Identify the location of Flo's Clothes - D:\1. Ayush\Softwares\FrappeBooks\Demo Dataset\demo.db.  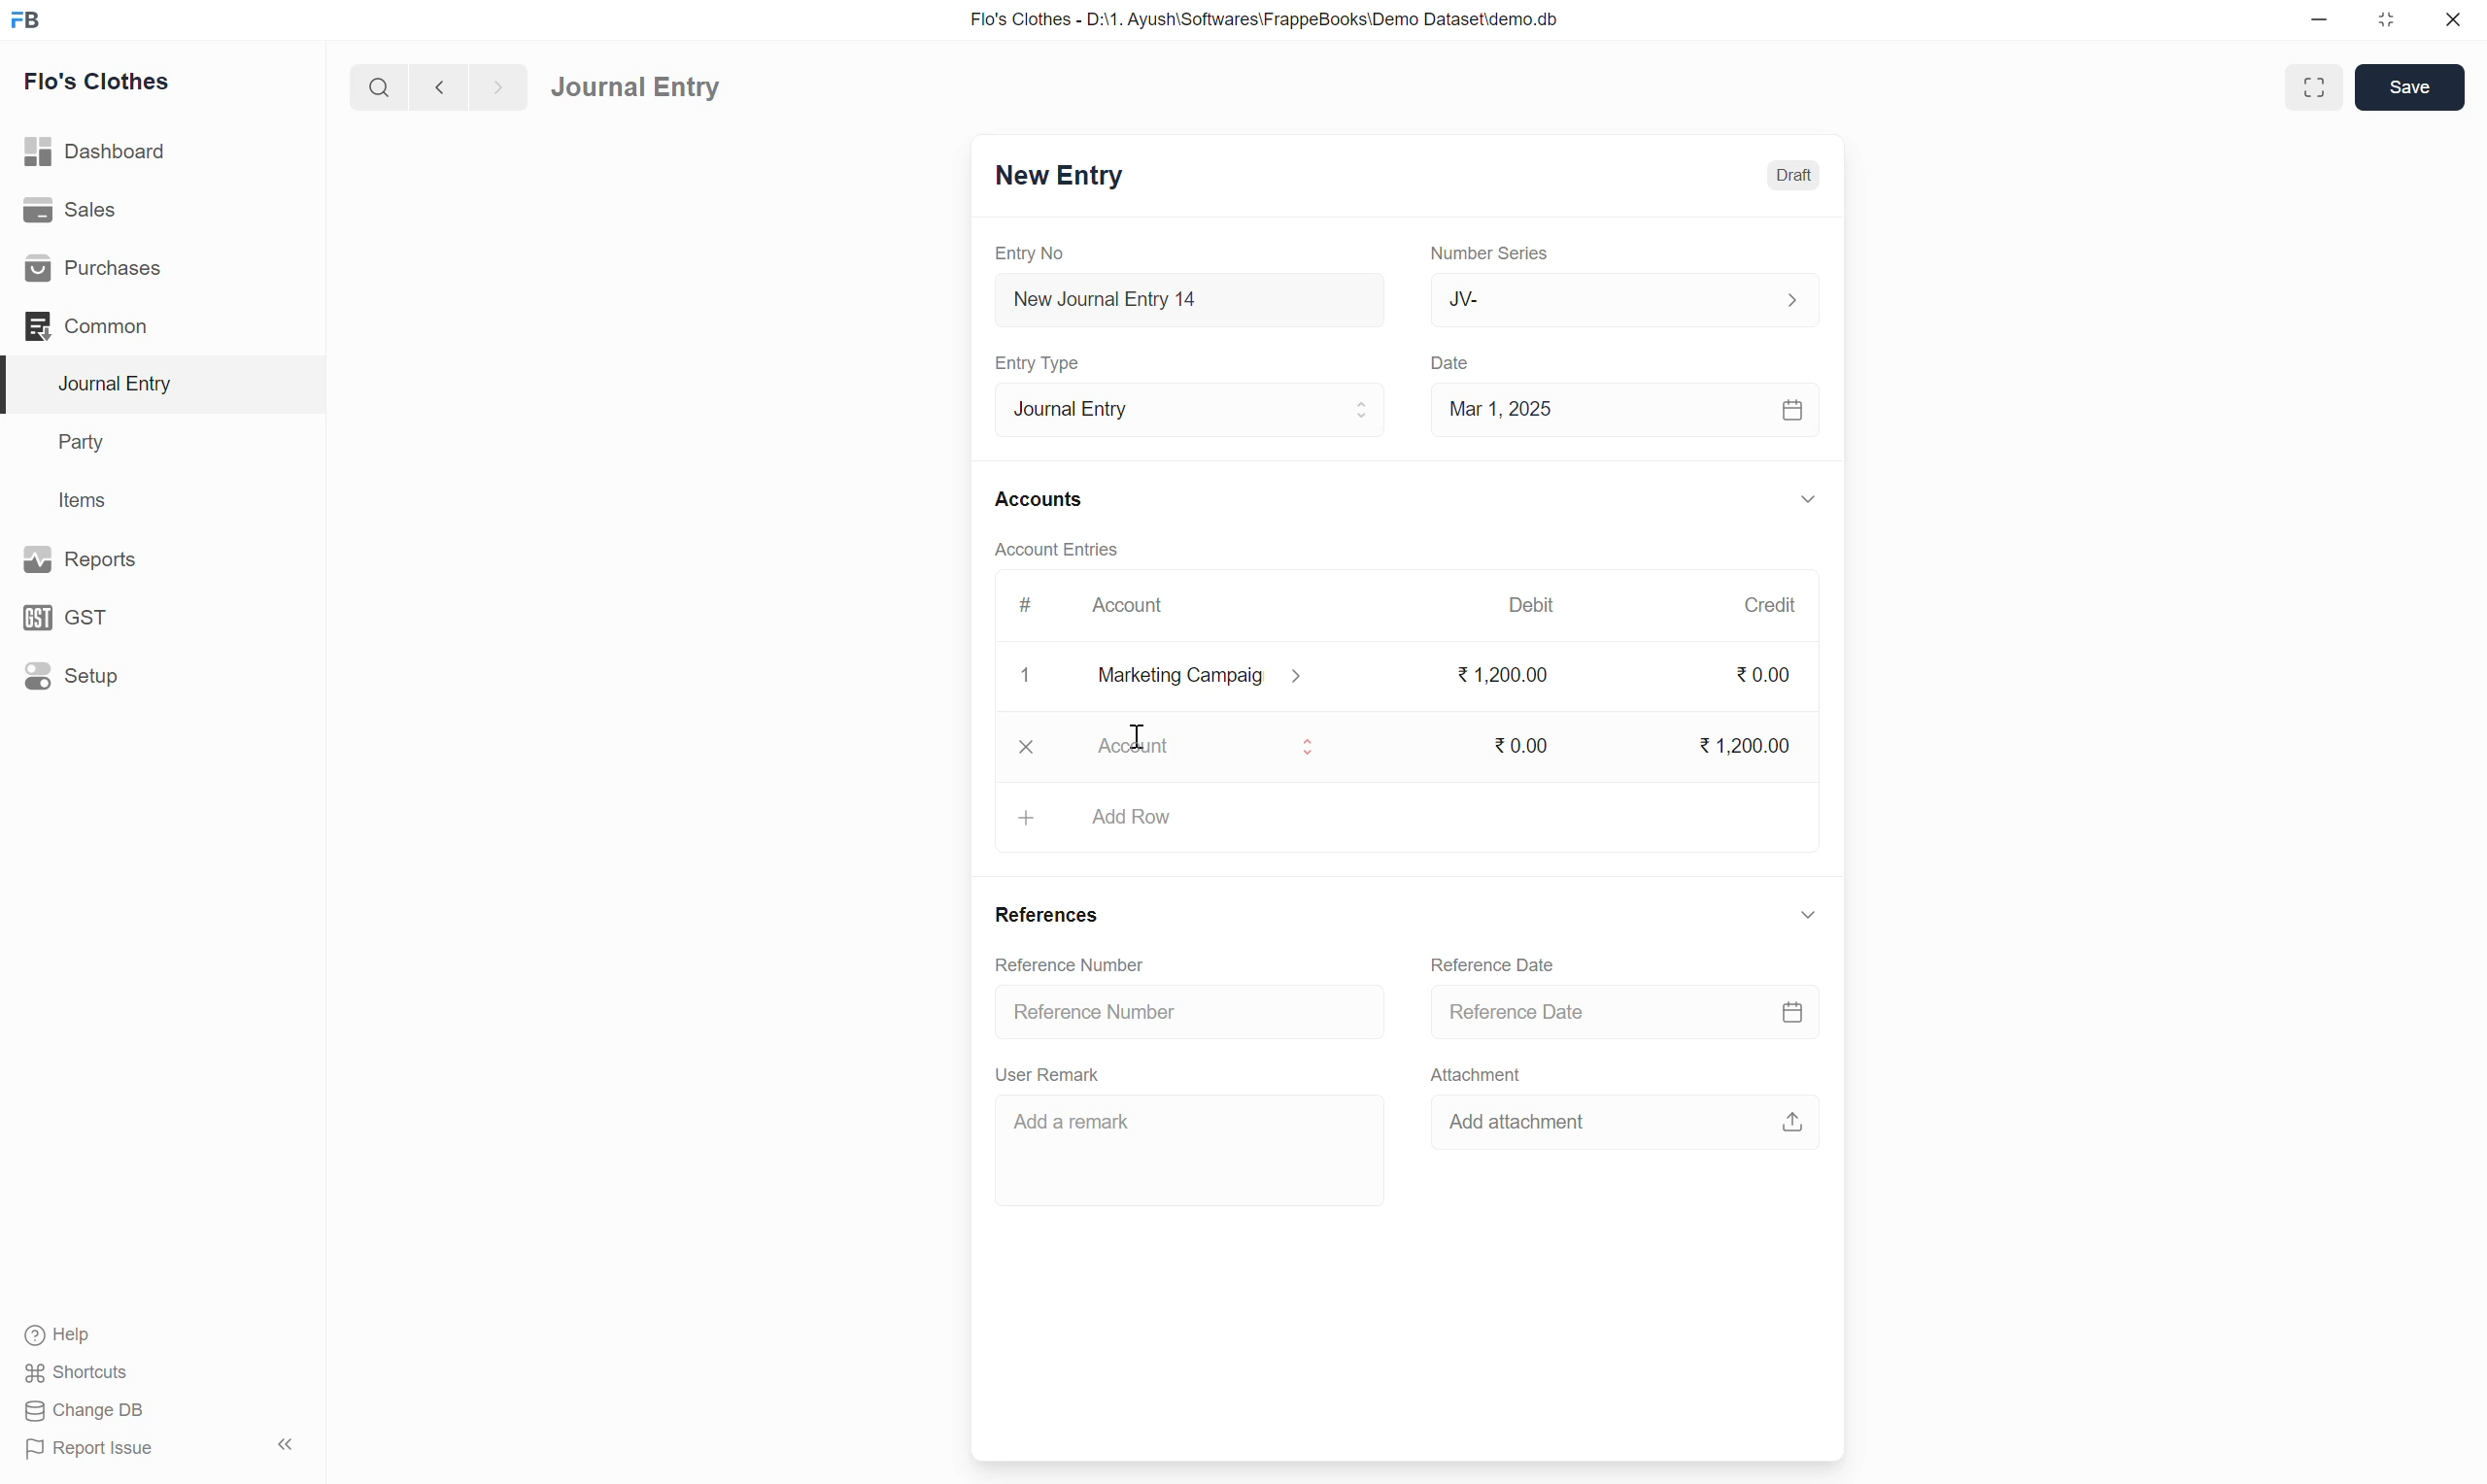
(1270, 18).